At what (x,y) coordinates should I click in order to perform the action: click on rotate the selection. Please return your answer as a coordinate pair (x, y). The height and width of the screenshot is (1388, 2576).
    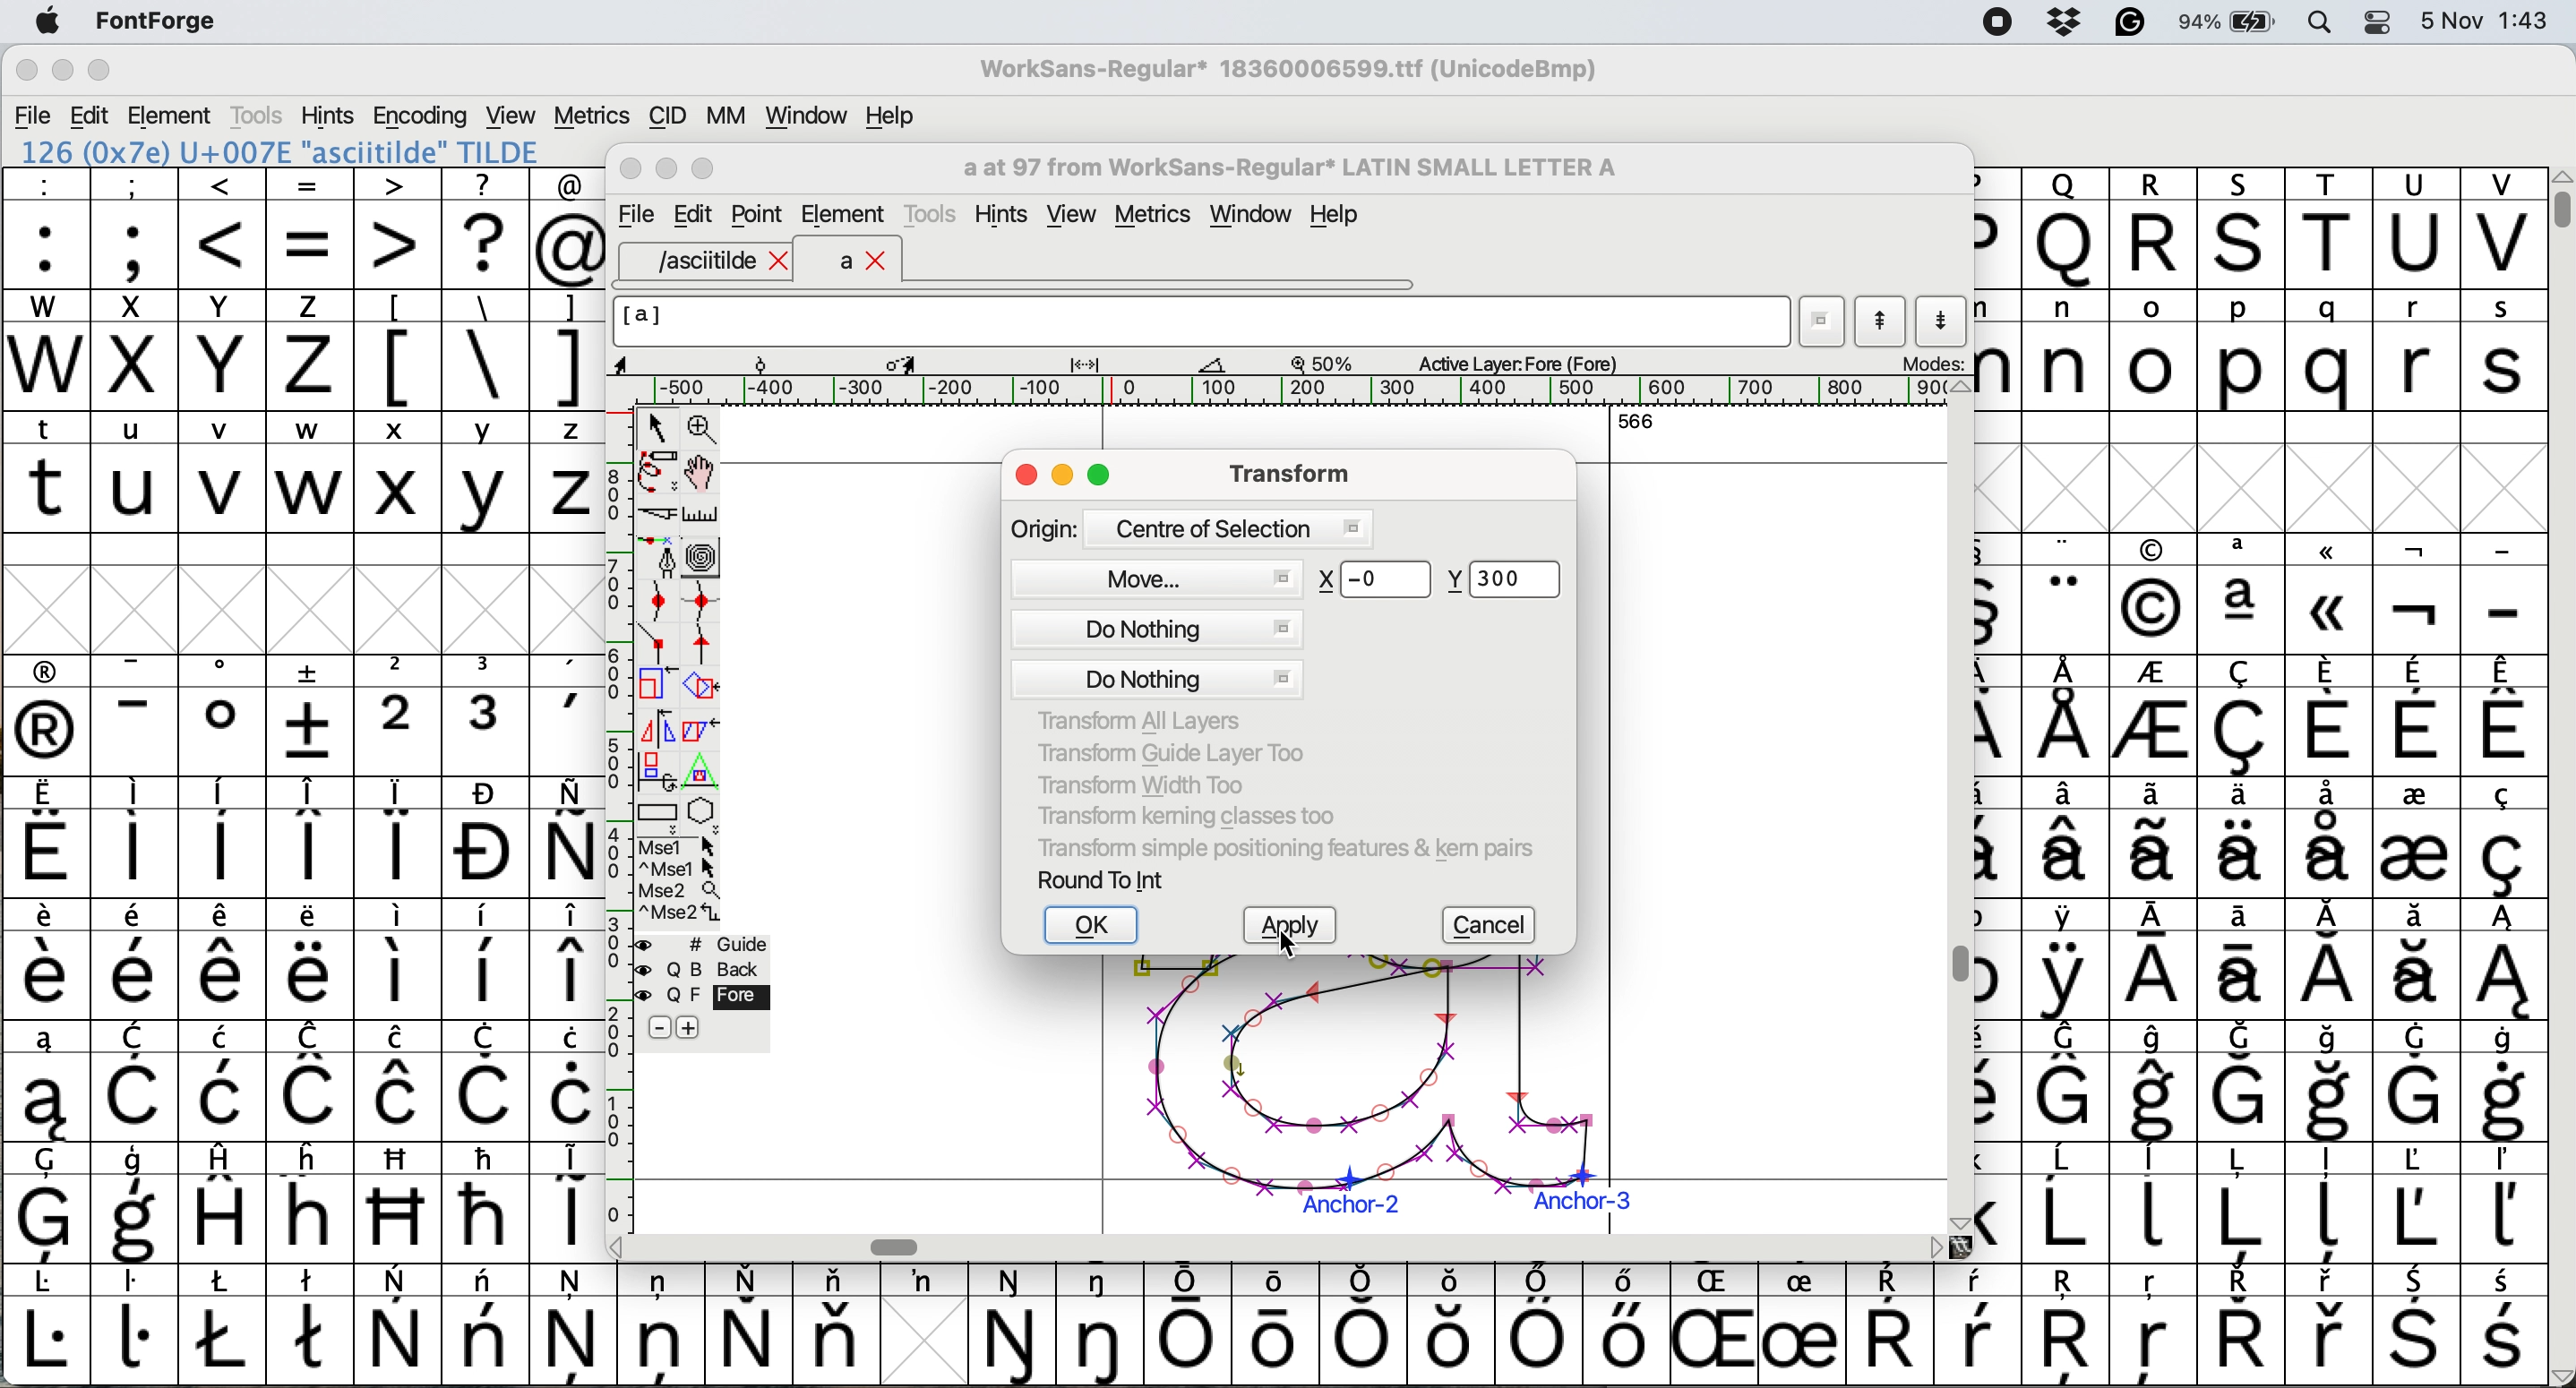
    Looking at the image, I should click on (711, 688).